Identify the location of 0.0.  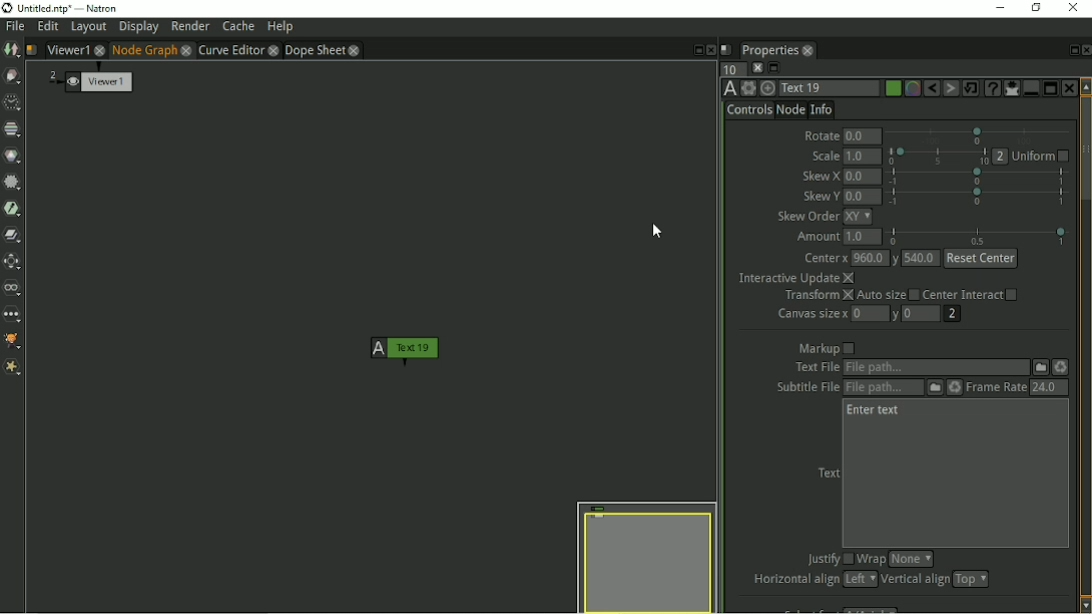
(863, 177).